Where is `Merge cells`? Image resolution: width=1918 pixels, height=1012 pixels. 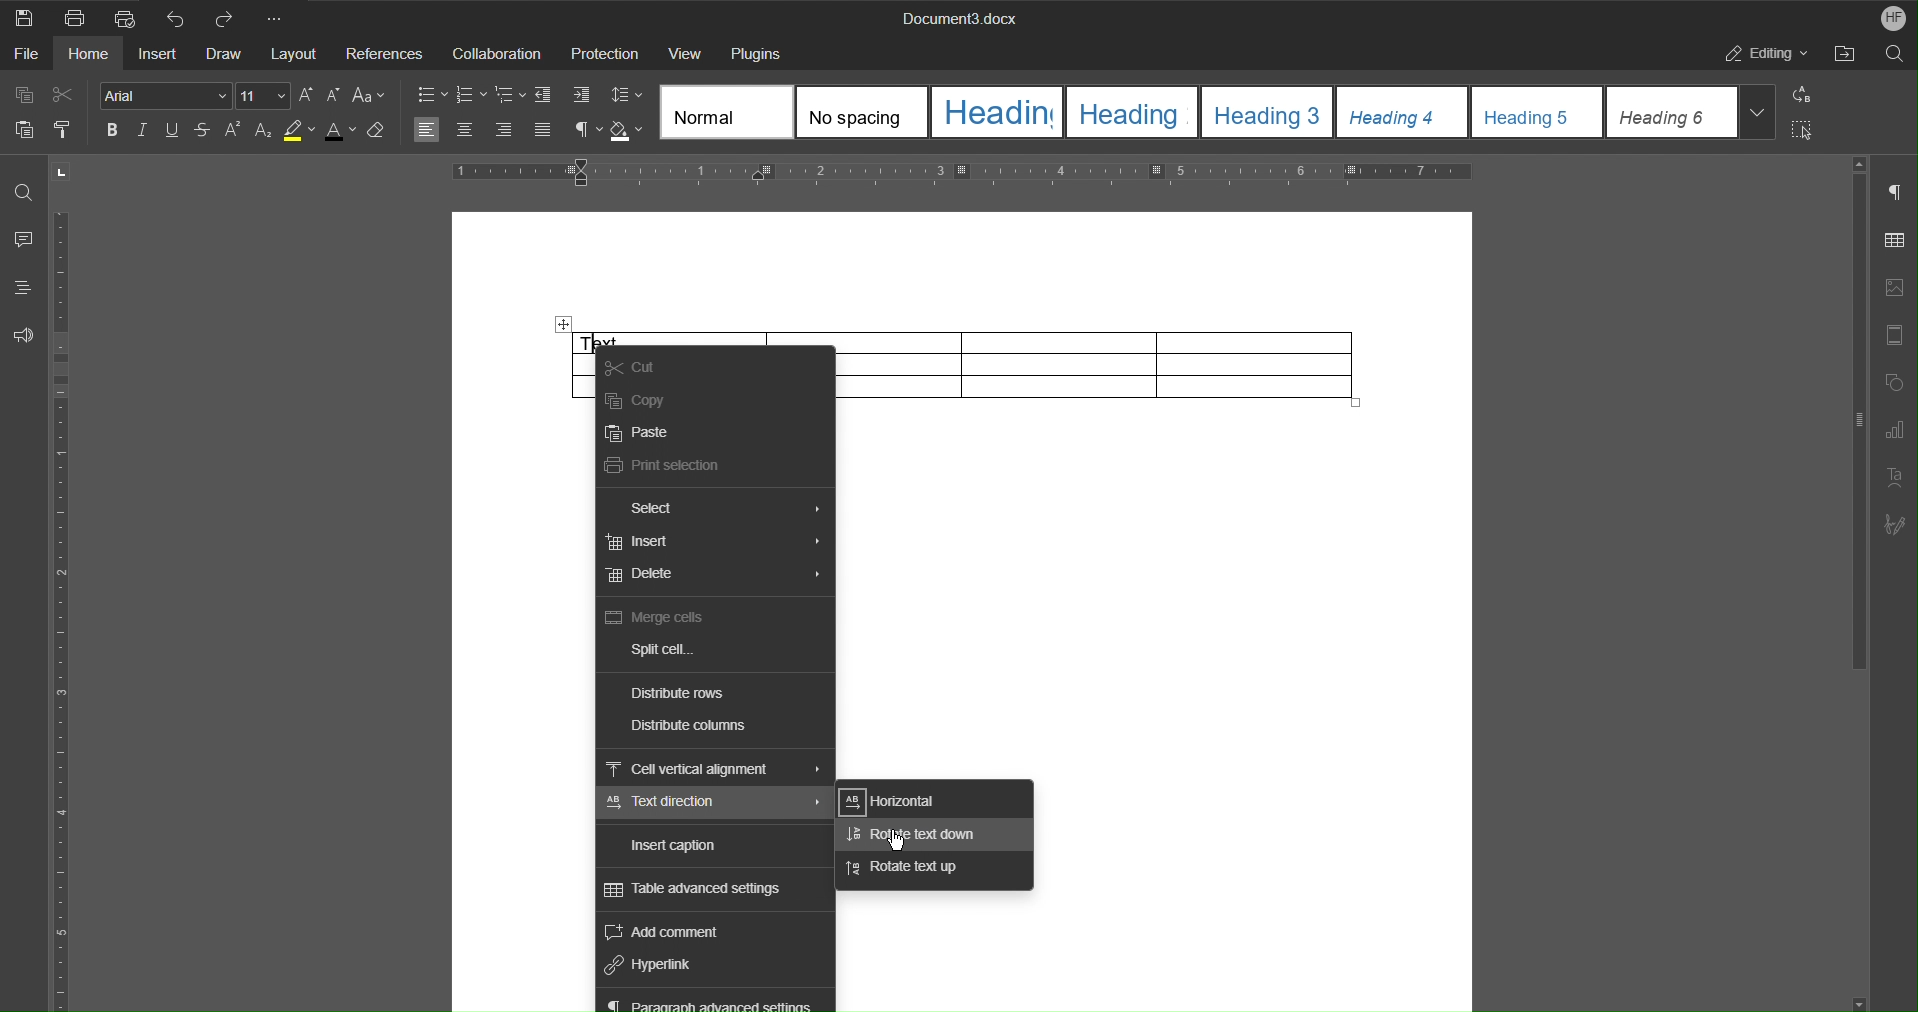
Merge cells is located at coordinates (659, 619).